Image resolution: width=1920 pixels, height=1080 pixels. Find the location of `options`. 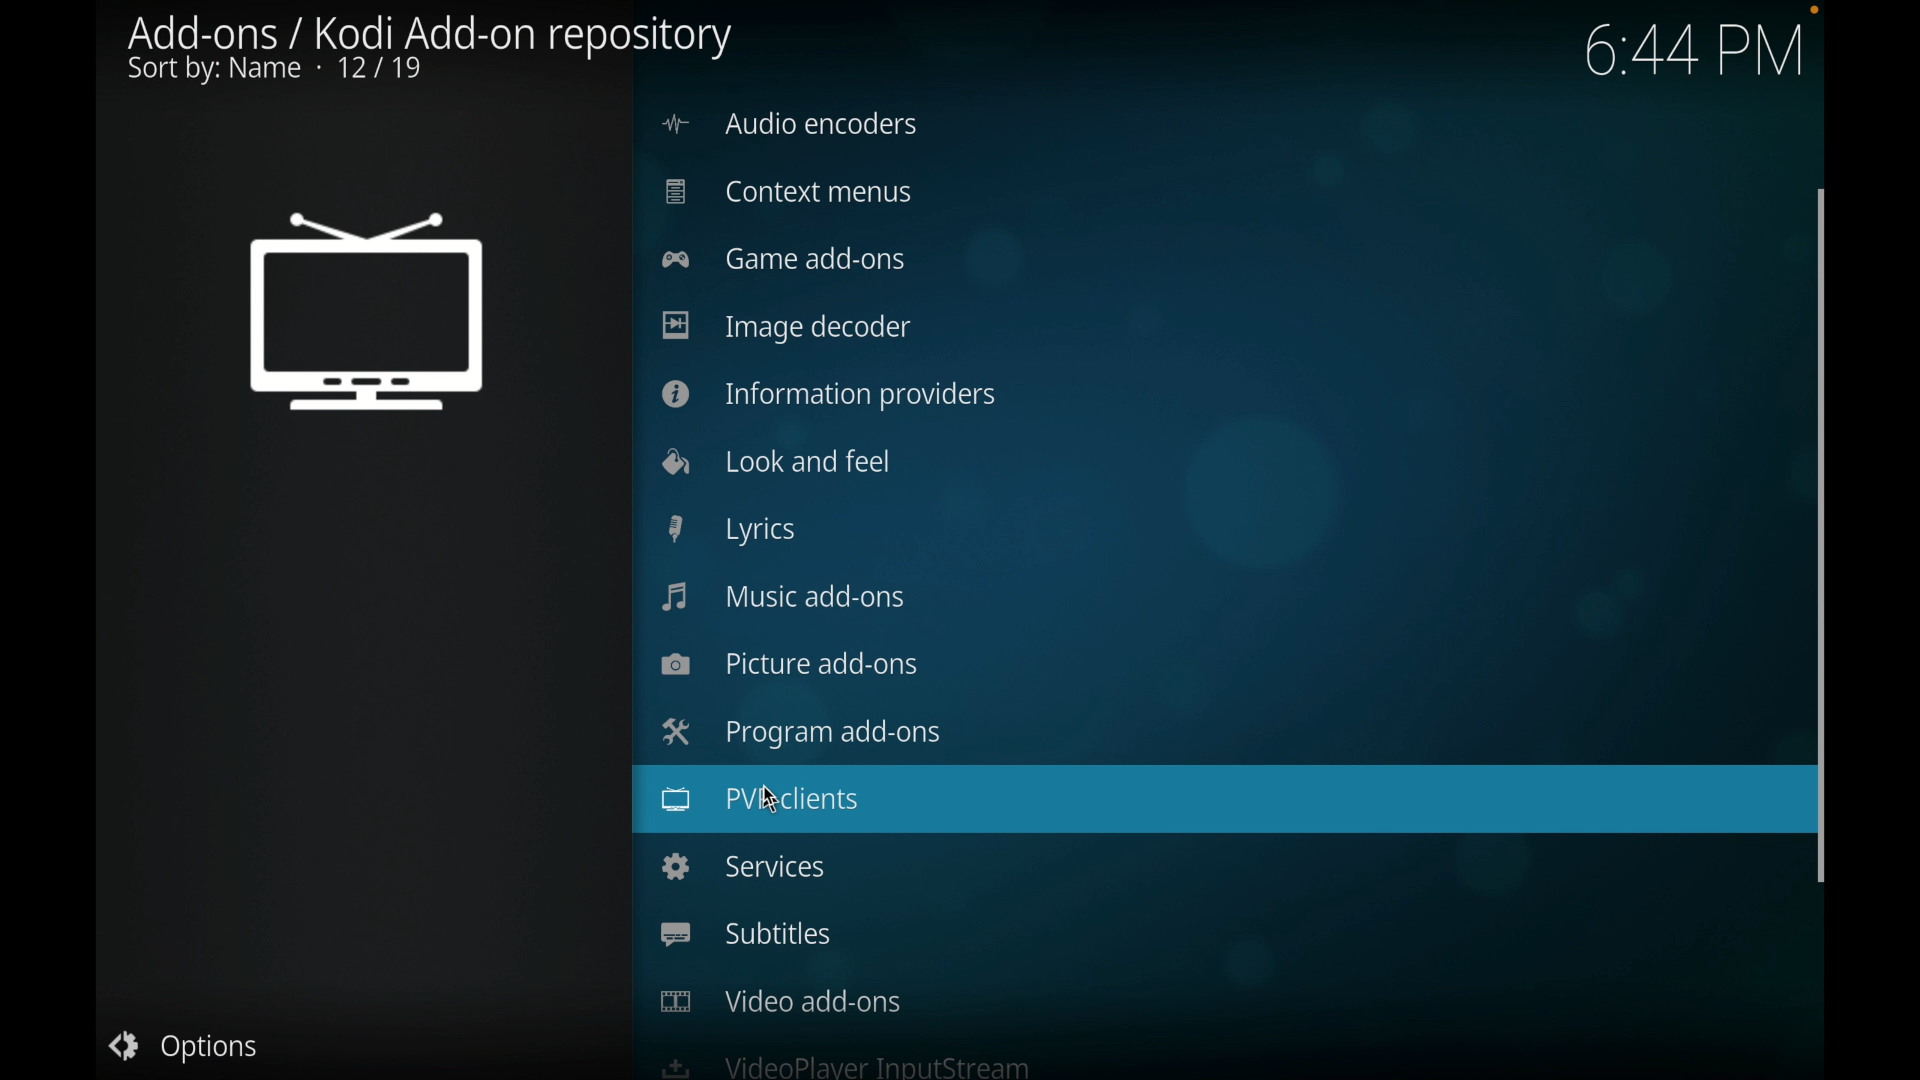

options is located at coordinates (188, 1048).